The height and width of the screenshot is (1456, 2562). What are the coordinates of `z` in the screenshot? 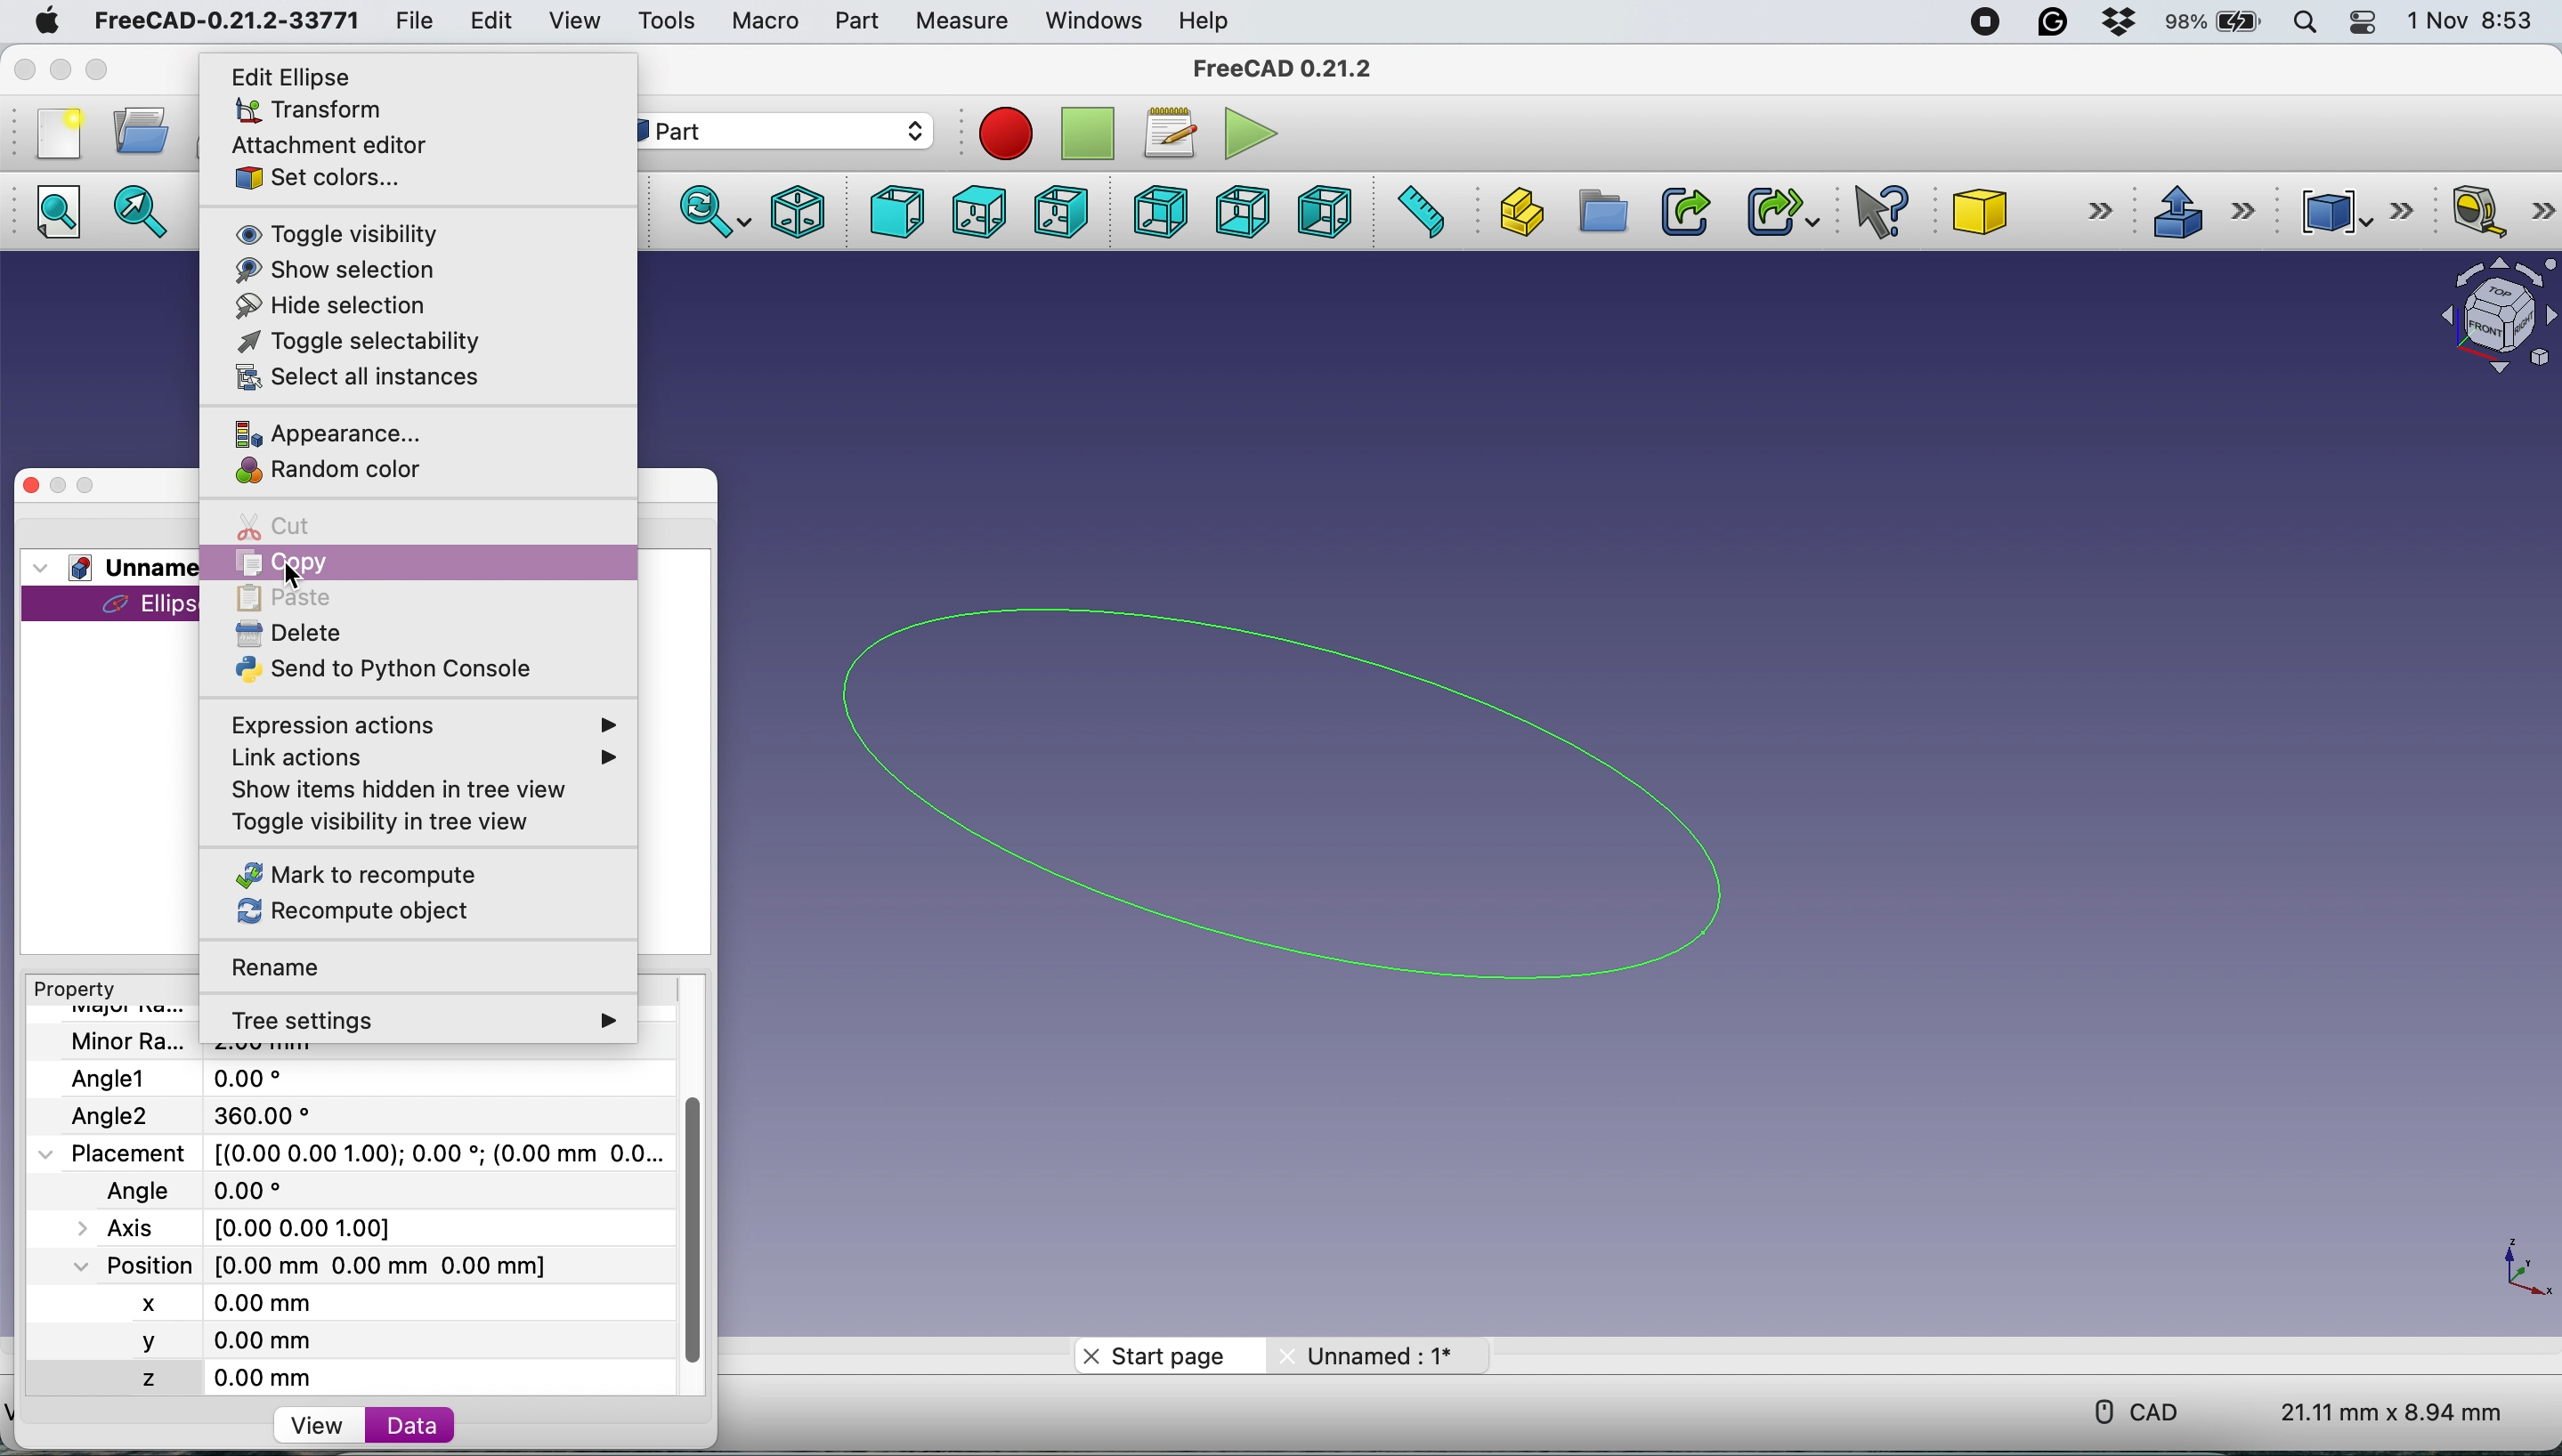 It's located at (206, 1375).